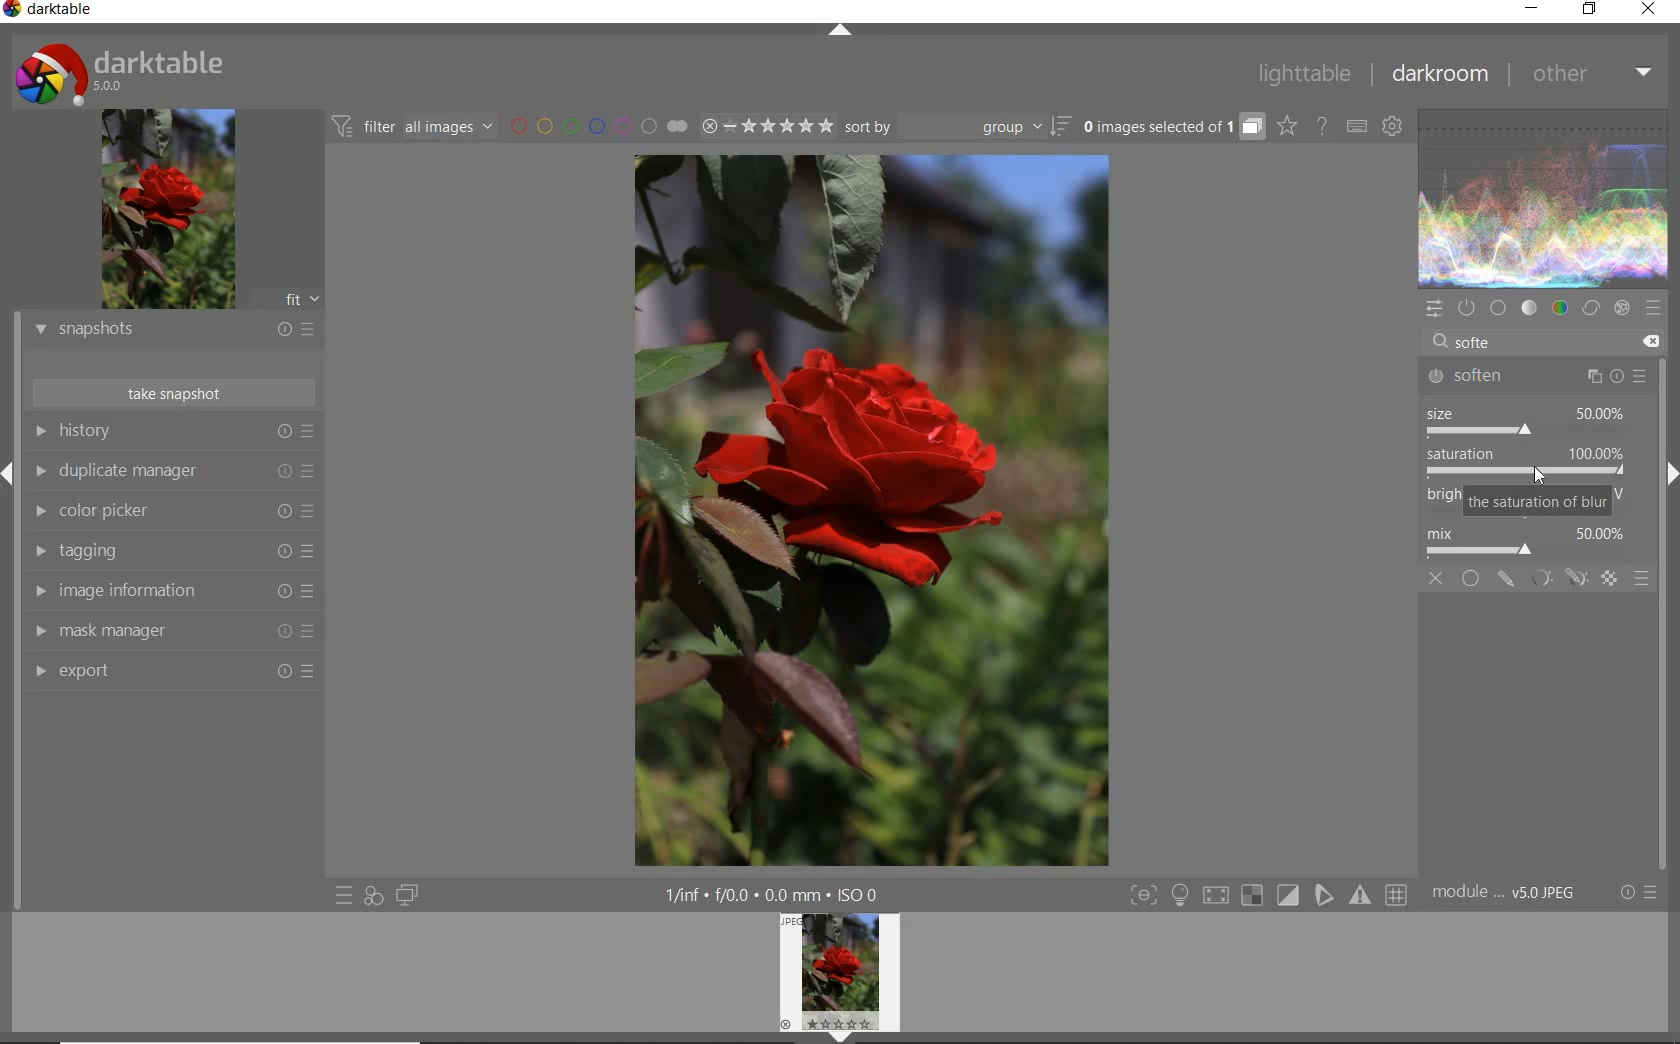  Describe the element at coordinates (779, 894) in the screenshot. I see `1/inf*f/0.0 mm*ISO 0` at that location.